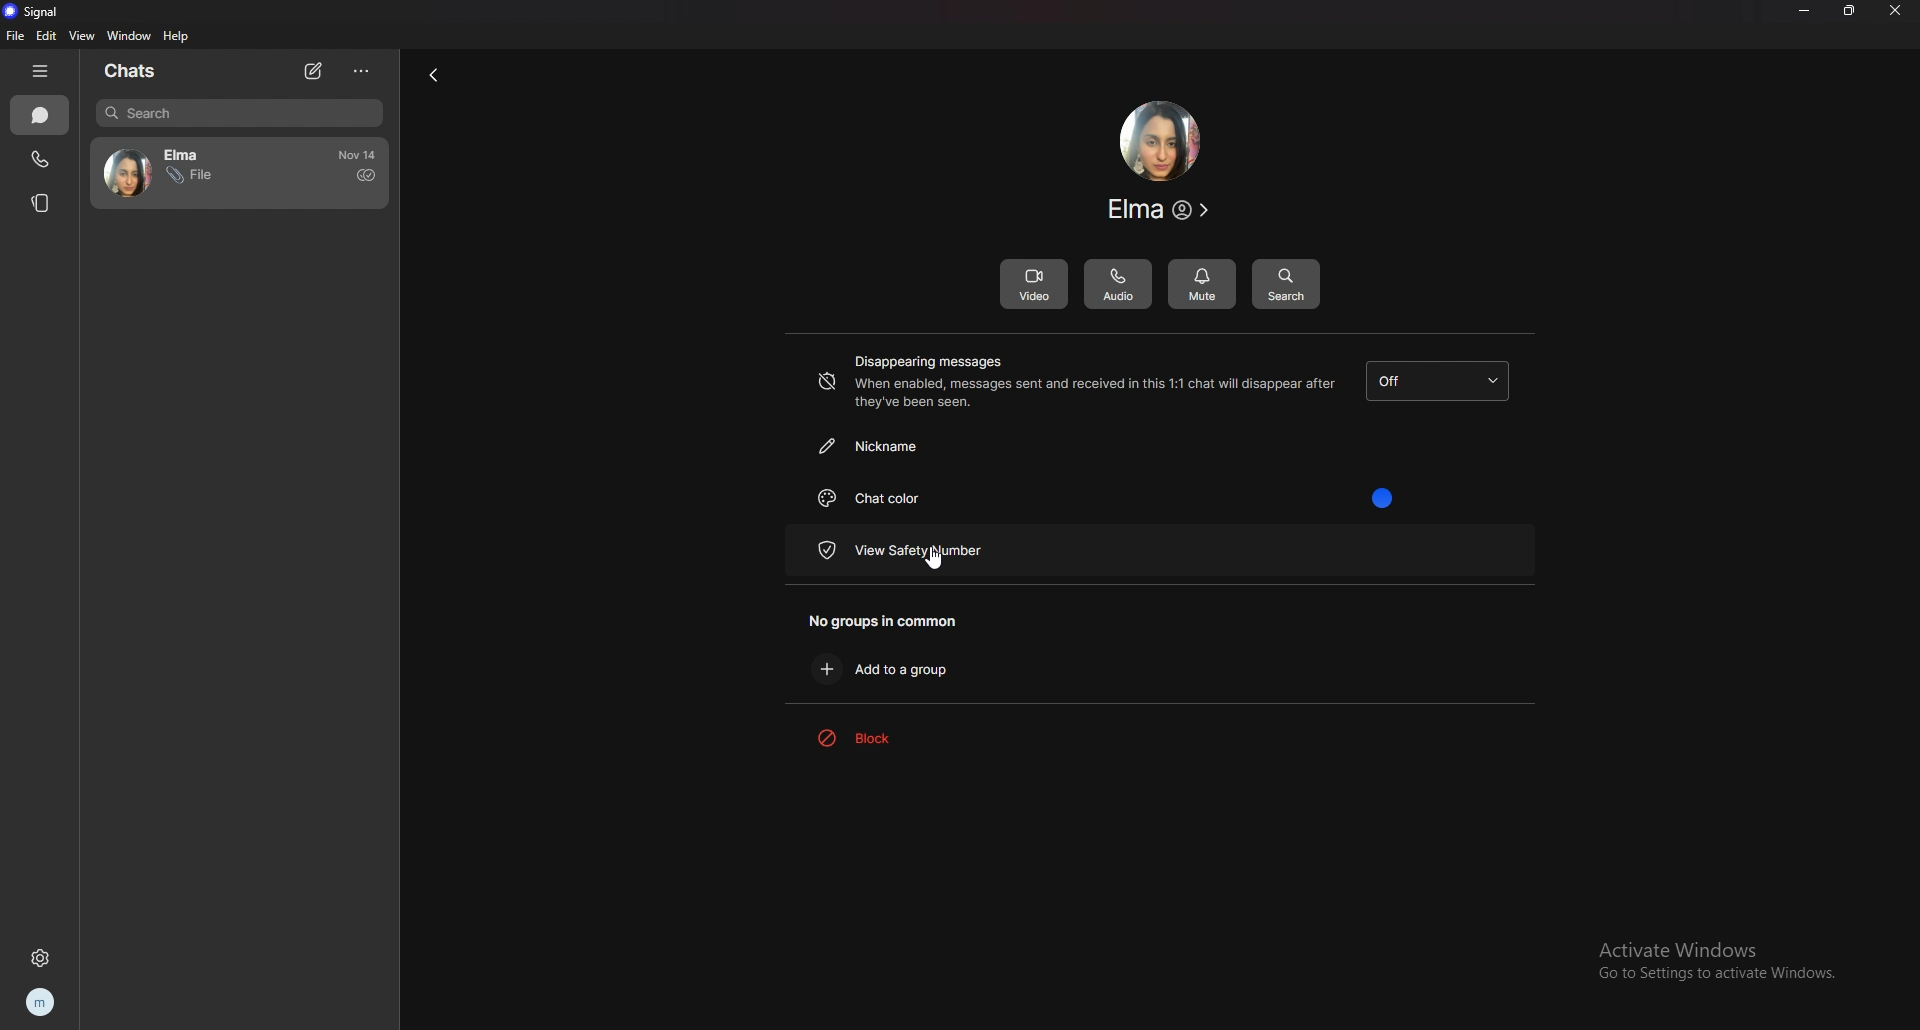 The height and width of the screenshot is (1030, 1920). What do you see at coordinates (14, 36) in the screenshot?
I see `file` at bounding box center [14, 36].